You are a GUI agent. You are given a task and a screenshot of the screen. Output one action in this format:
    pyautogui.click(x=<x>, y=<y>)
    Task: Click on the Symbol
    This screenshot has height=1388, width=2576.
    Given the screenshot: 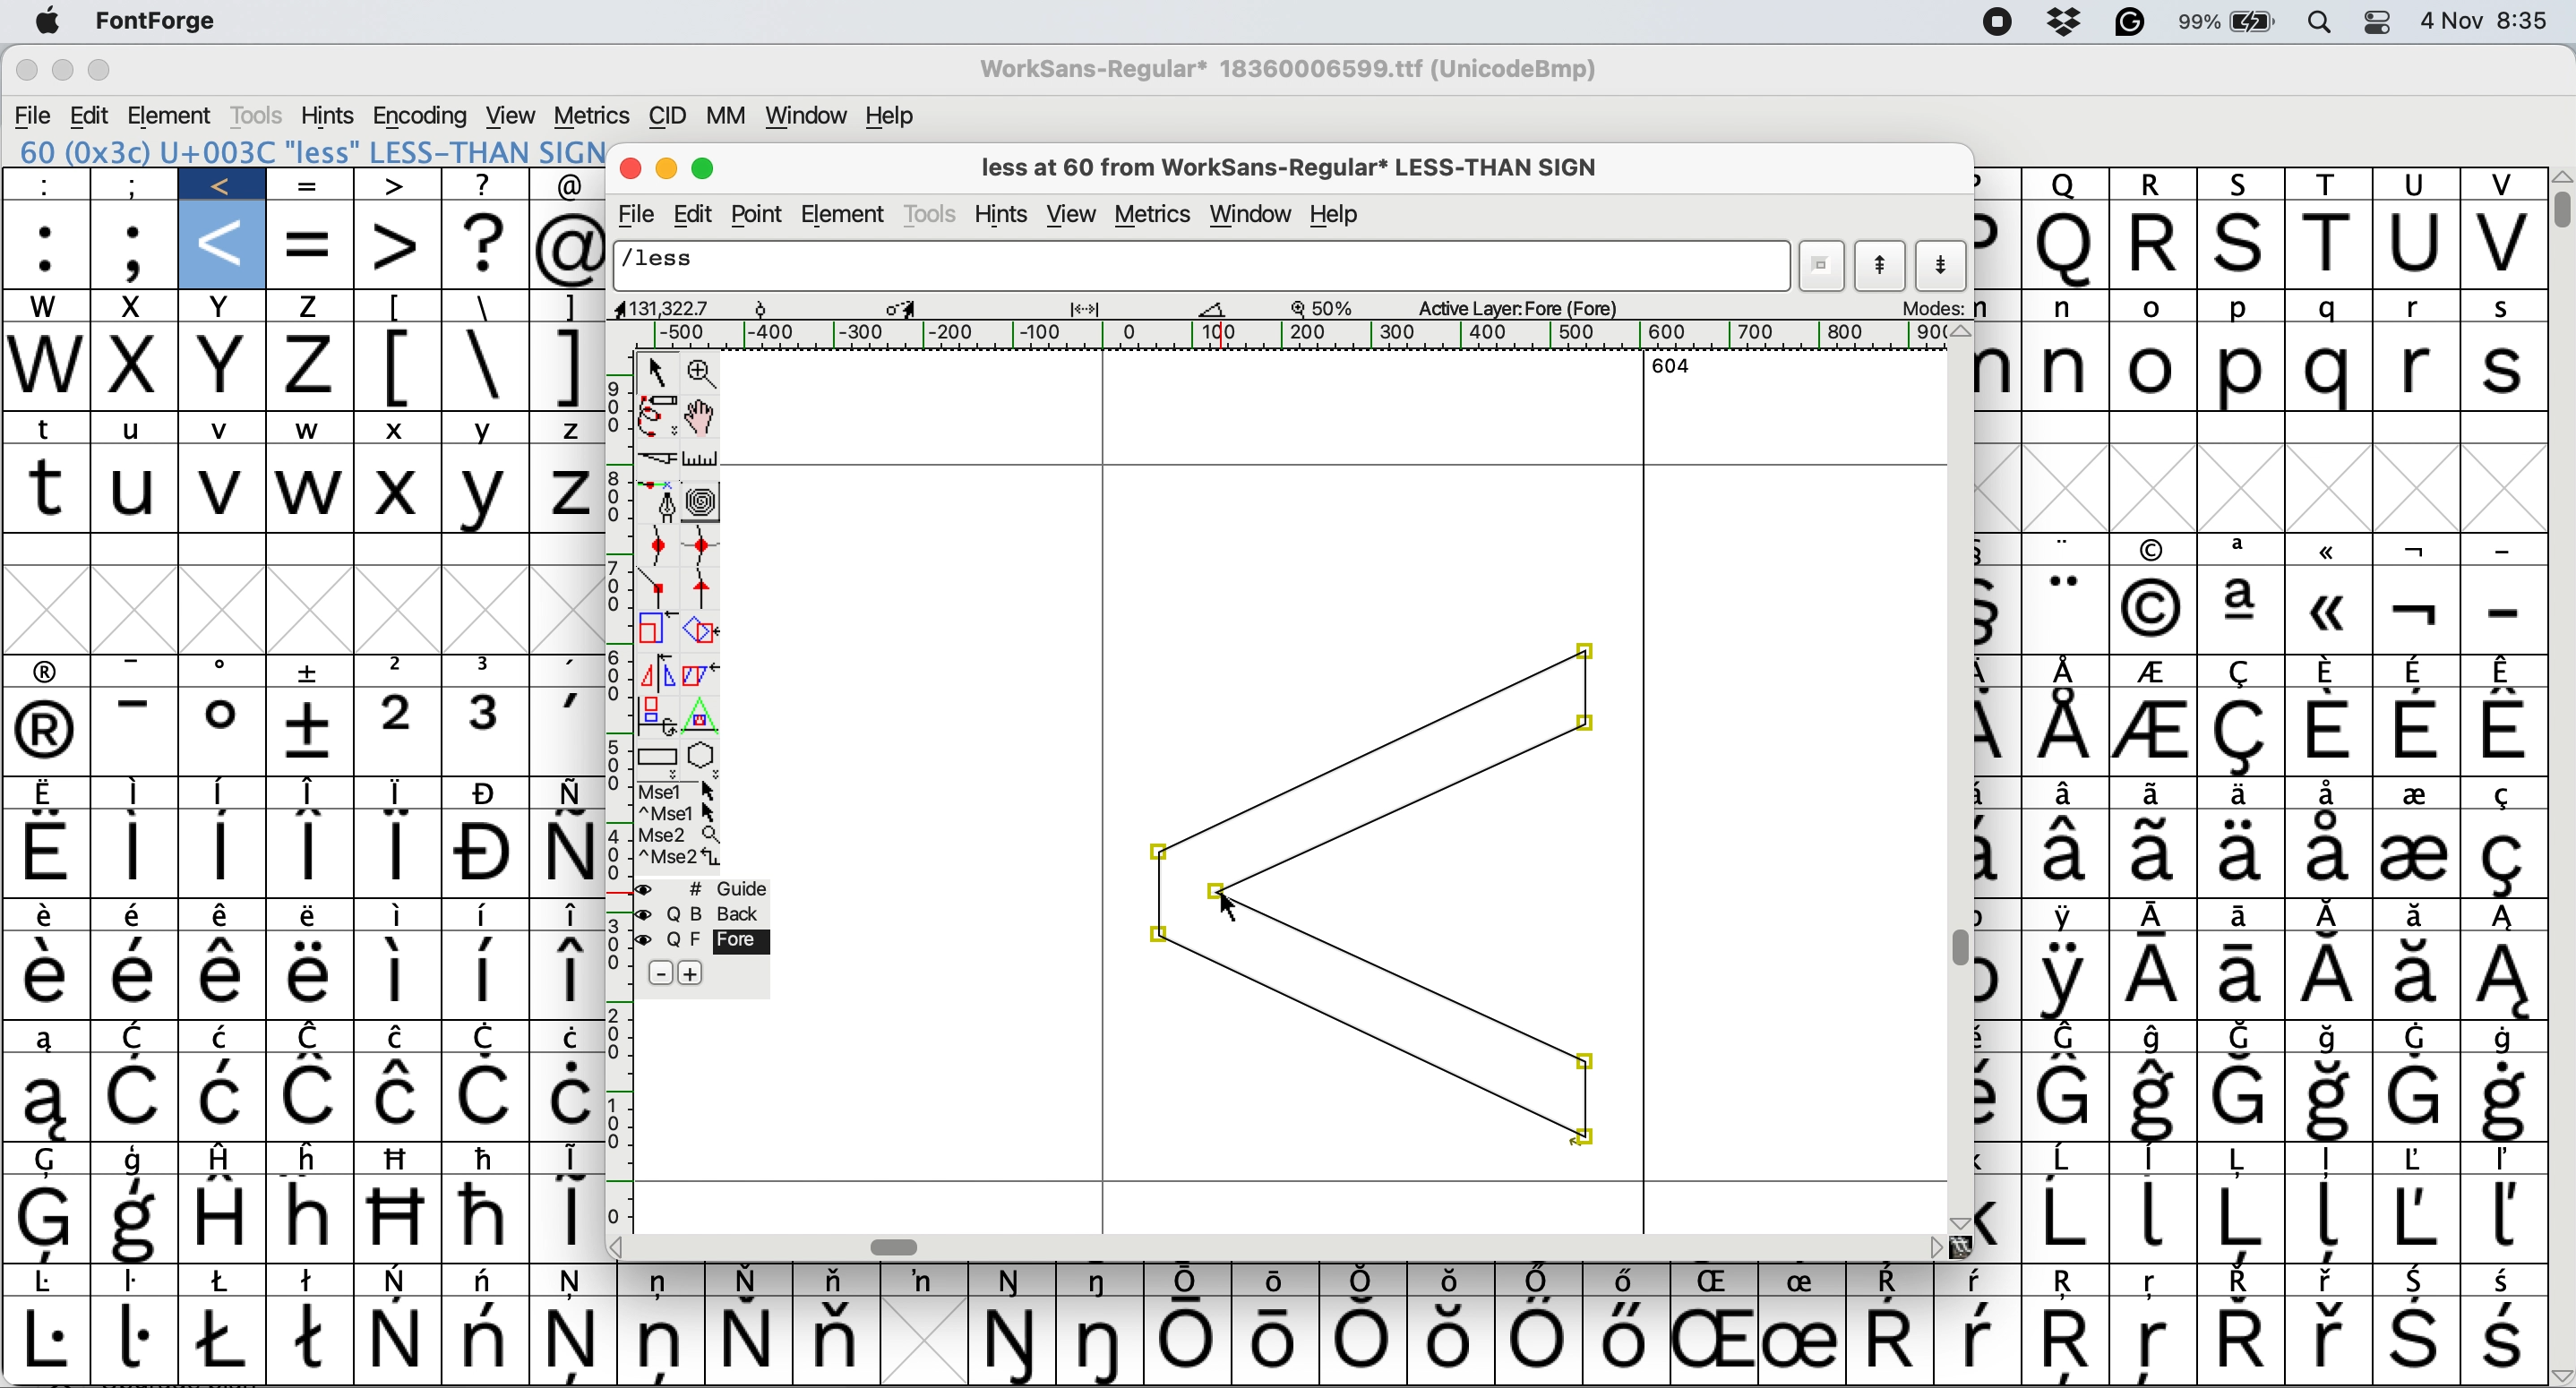 What is the action you would take?
    pyautogui.click(x=2327, y=1160)
    